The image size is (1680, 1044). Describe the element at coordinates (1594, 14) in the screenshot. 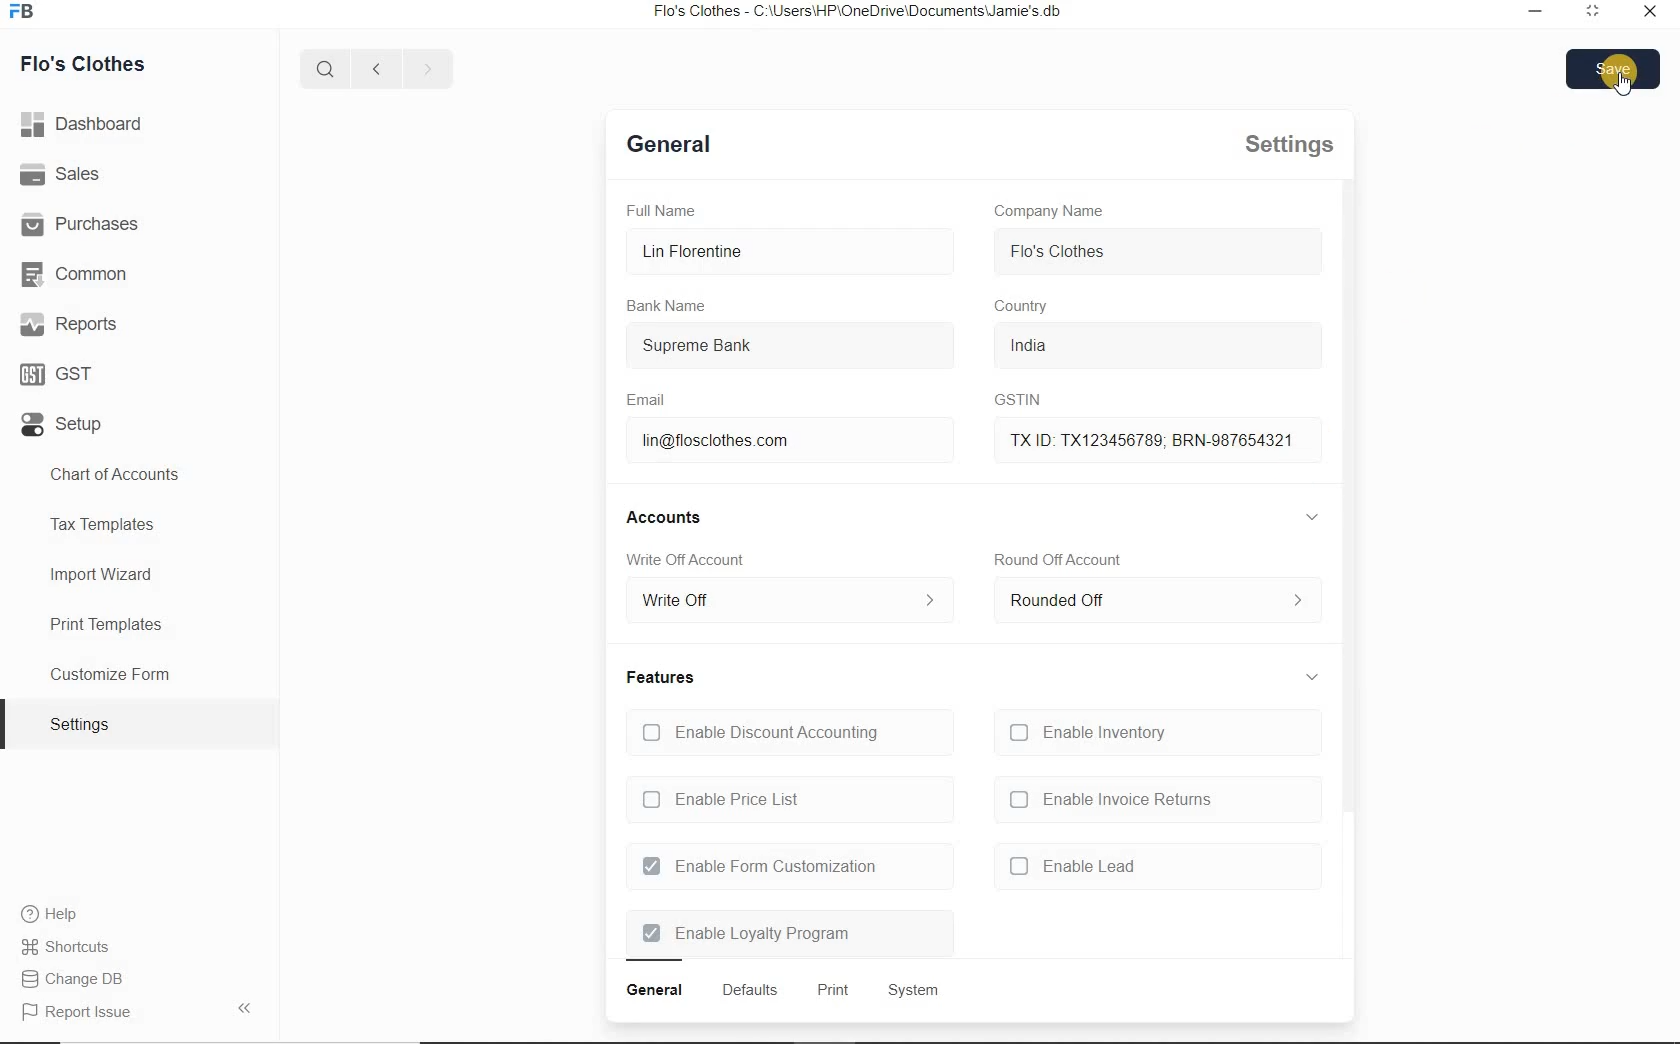

I see `minimize` at that location.